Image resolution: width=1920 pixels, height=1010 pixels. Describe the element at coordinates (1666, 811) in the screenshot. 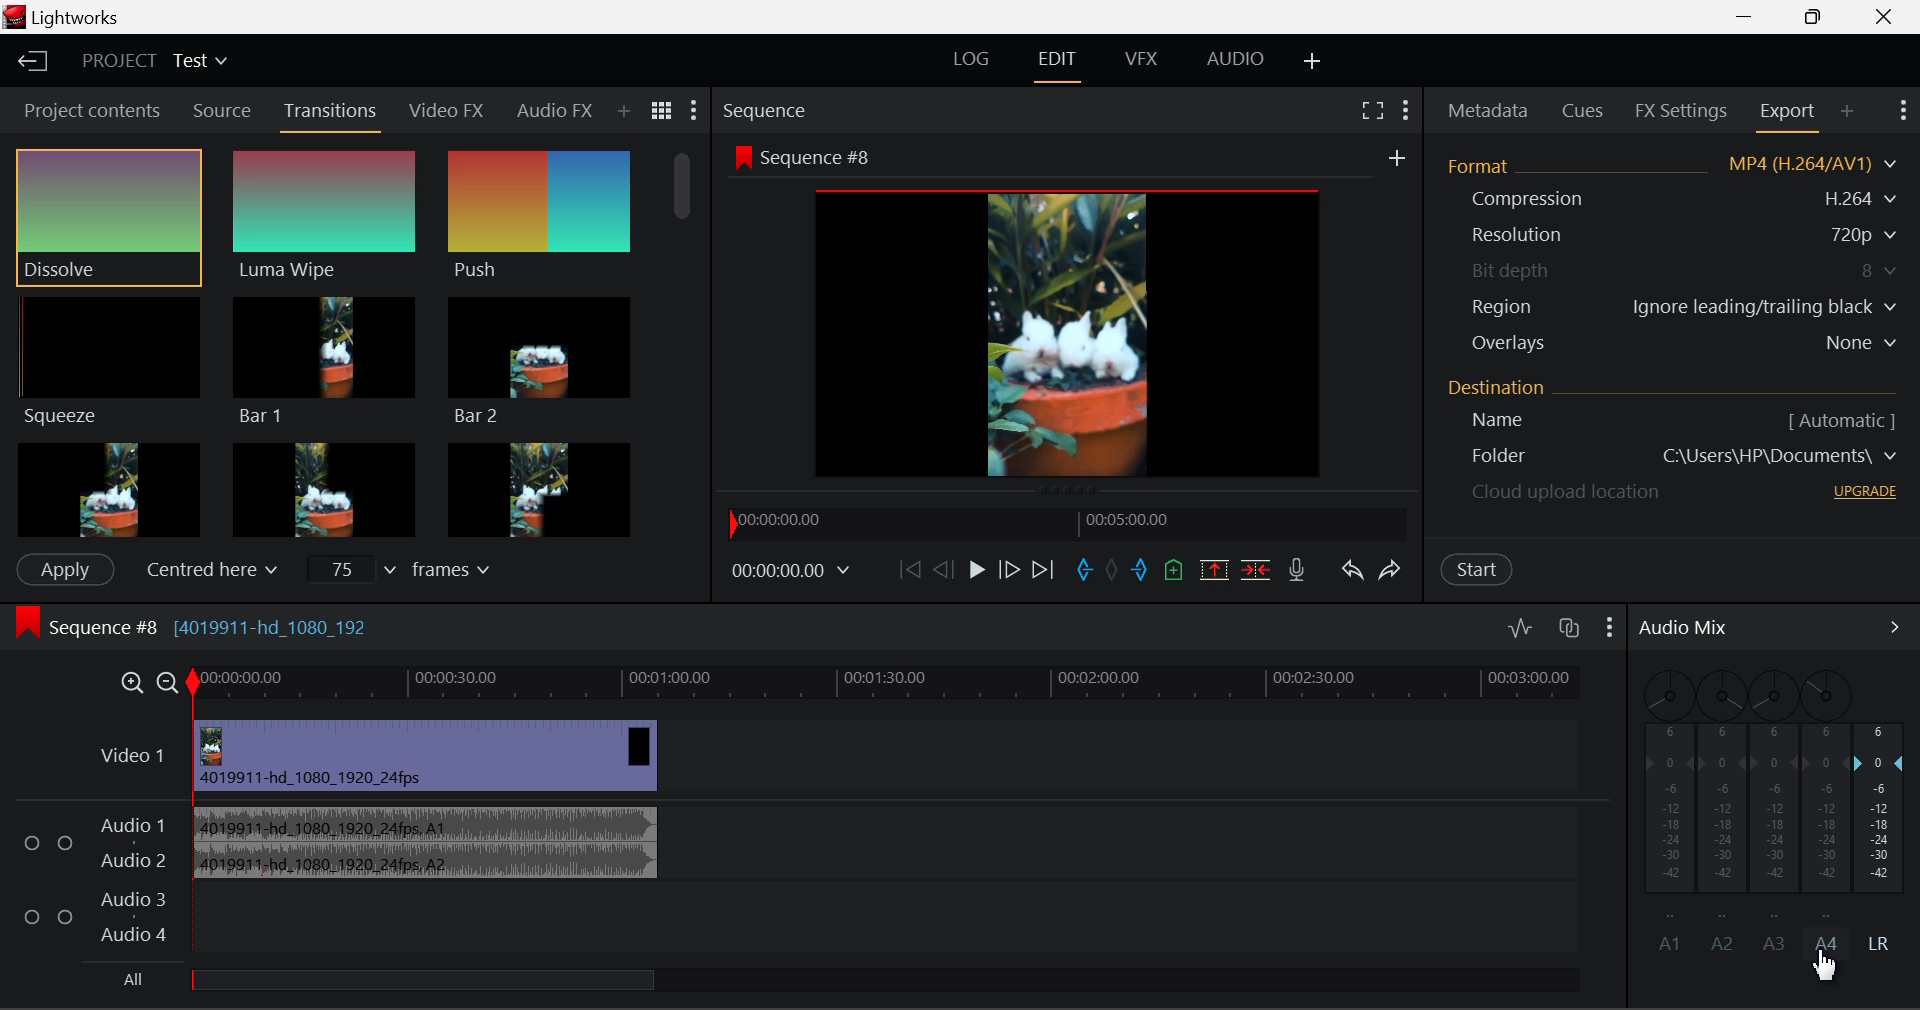

I see `A1 Sound Disabled` at that location.